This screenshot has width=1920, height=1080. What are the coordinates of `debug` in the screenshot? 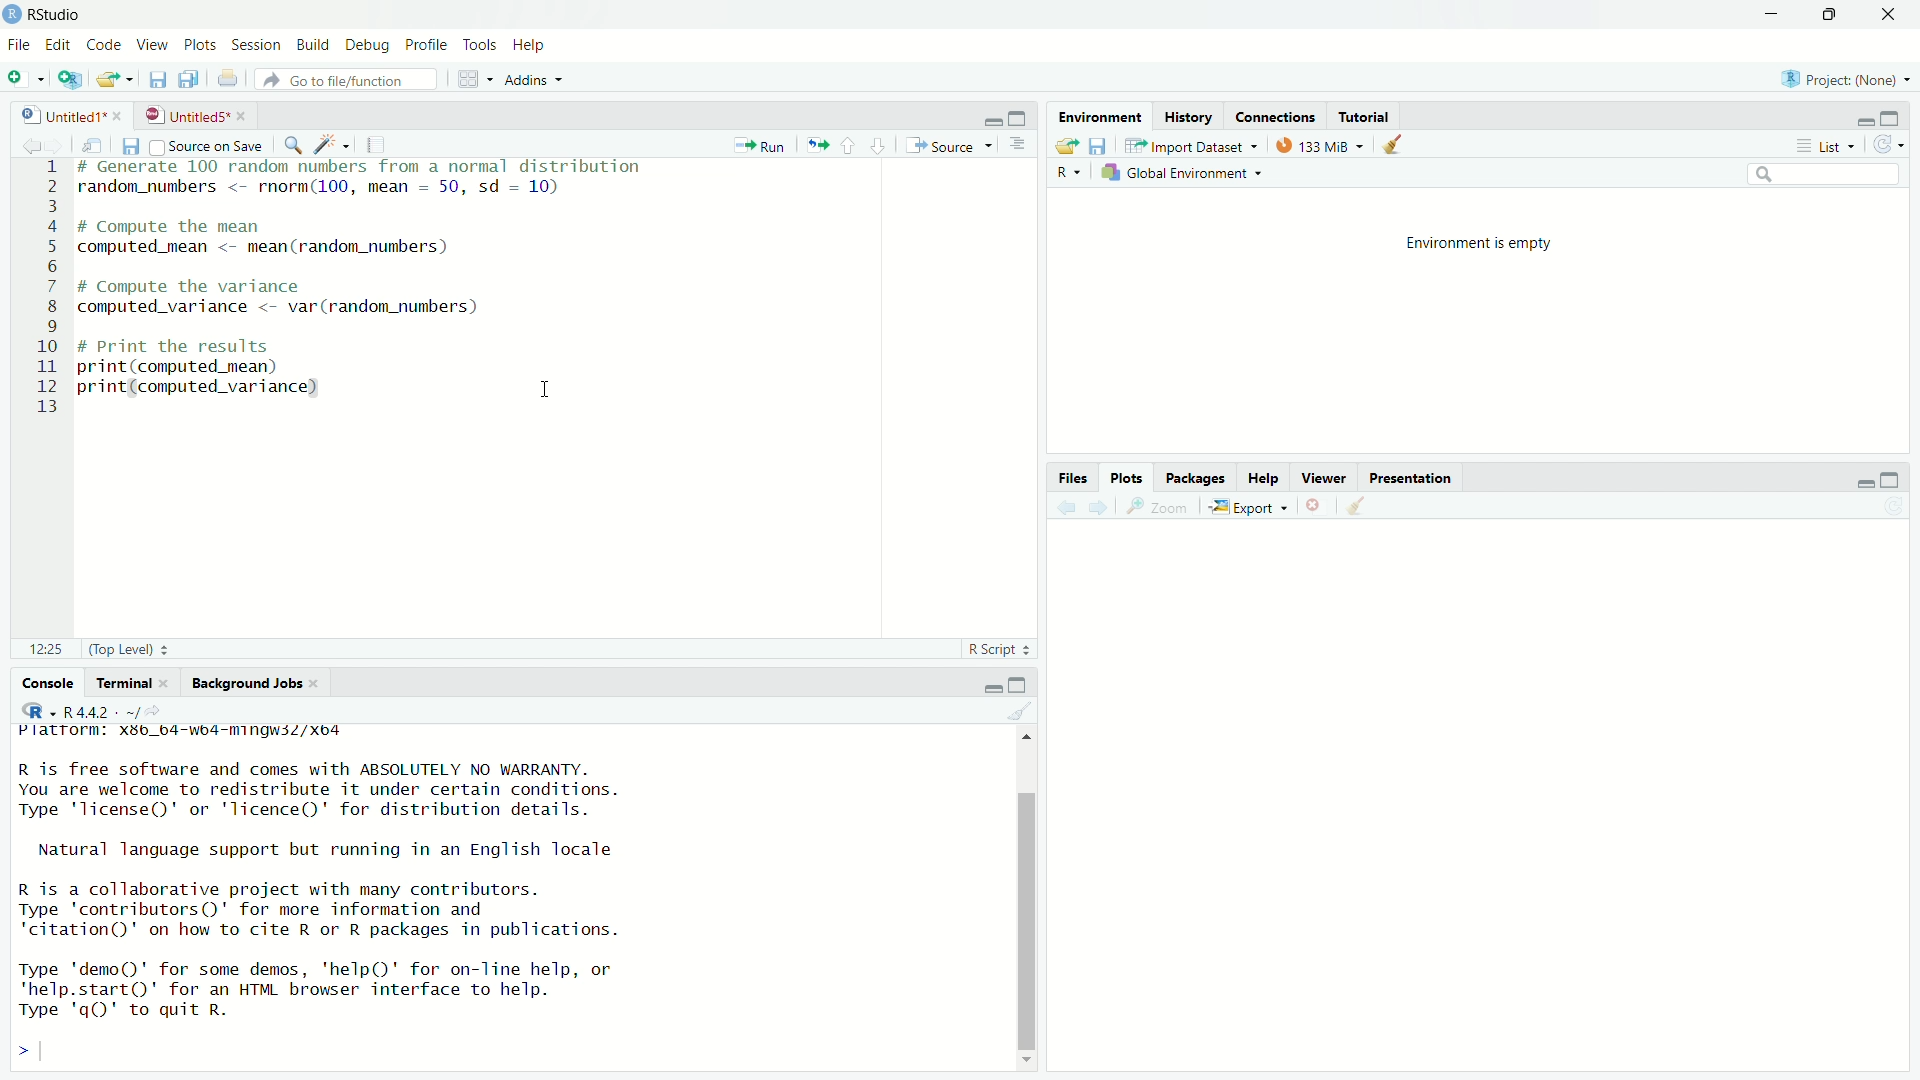 It's located at (366, 43).